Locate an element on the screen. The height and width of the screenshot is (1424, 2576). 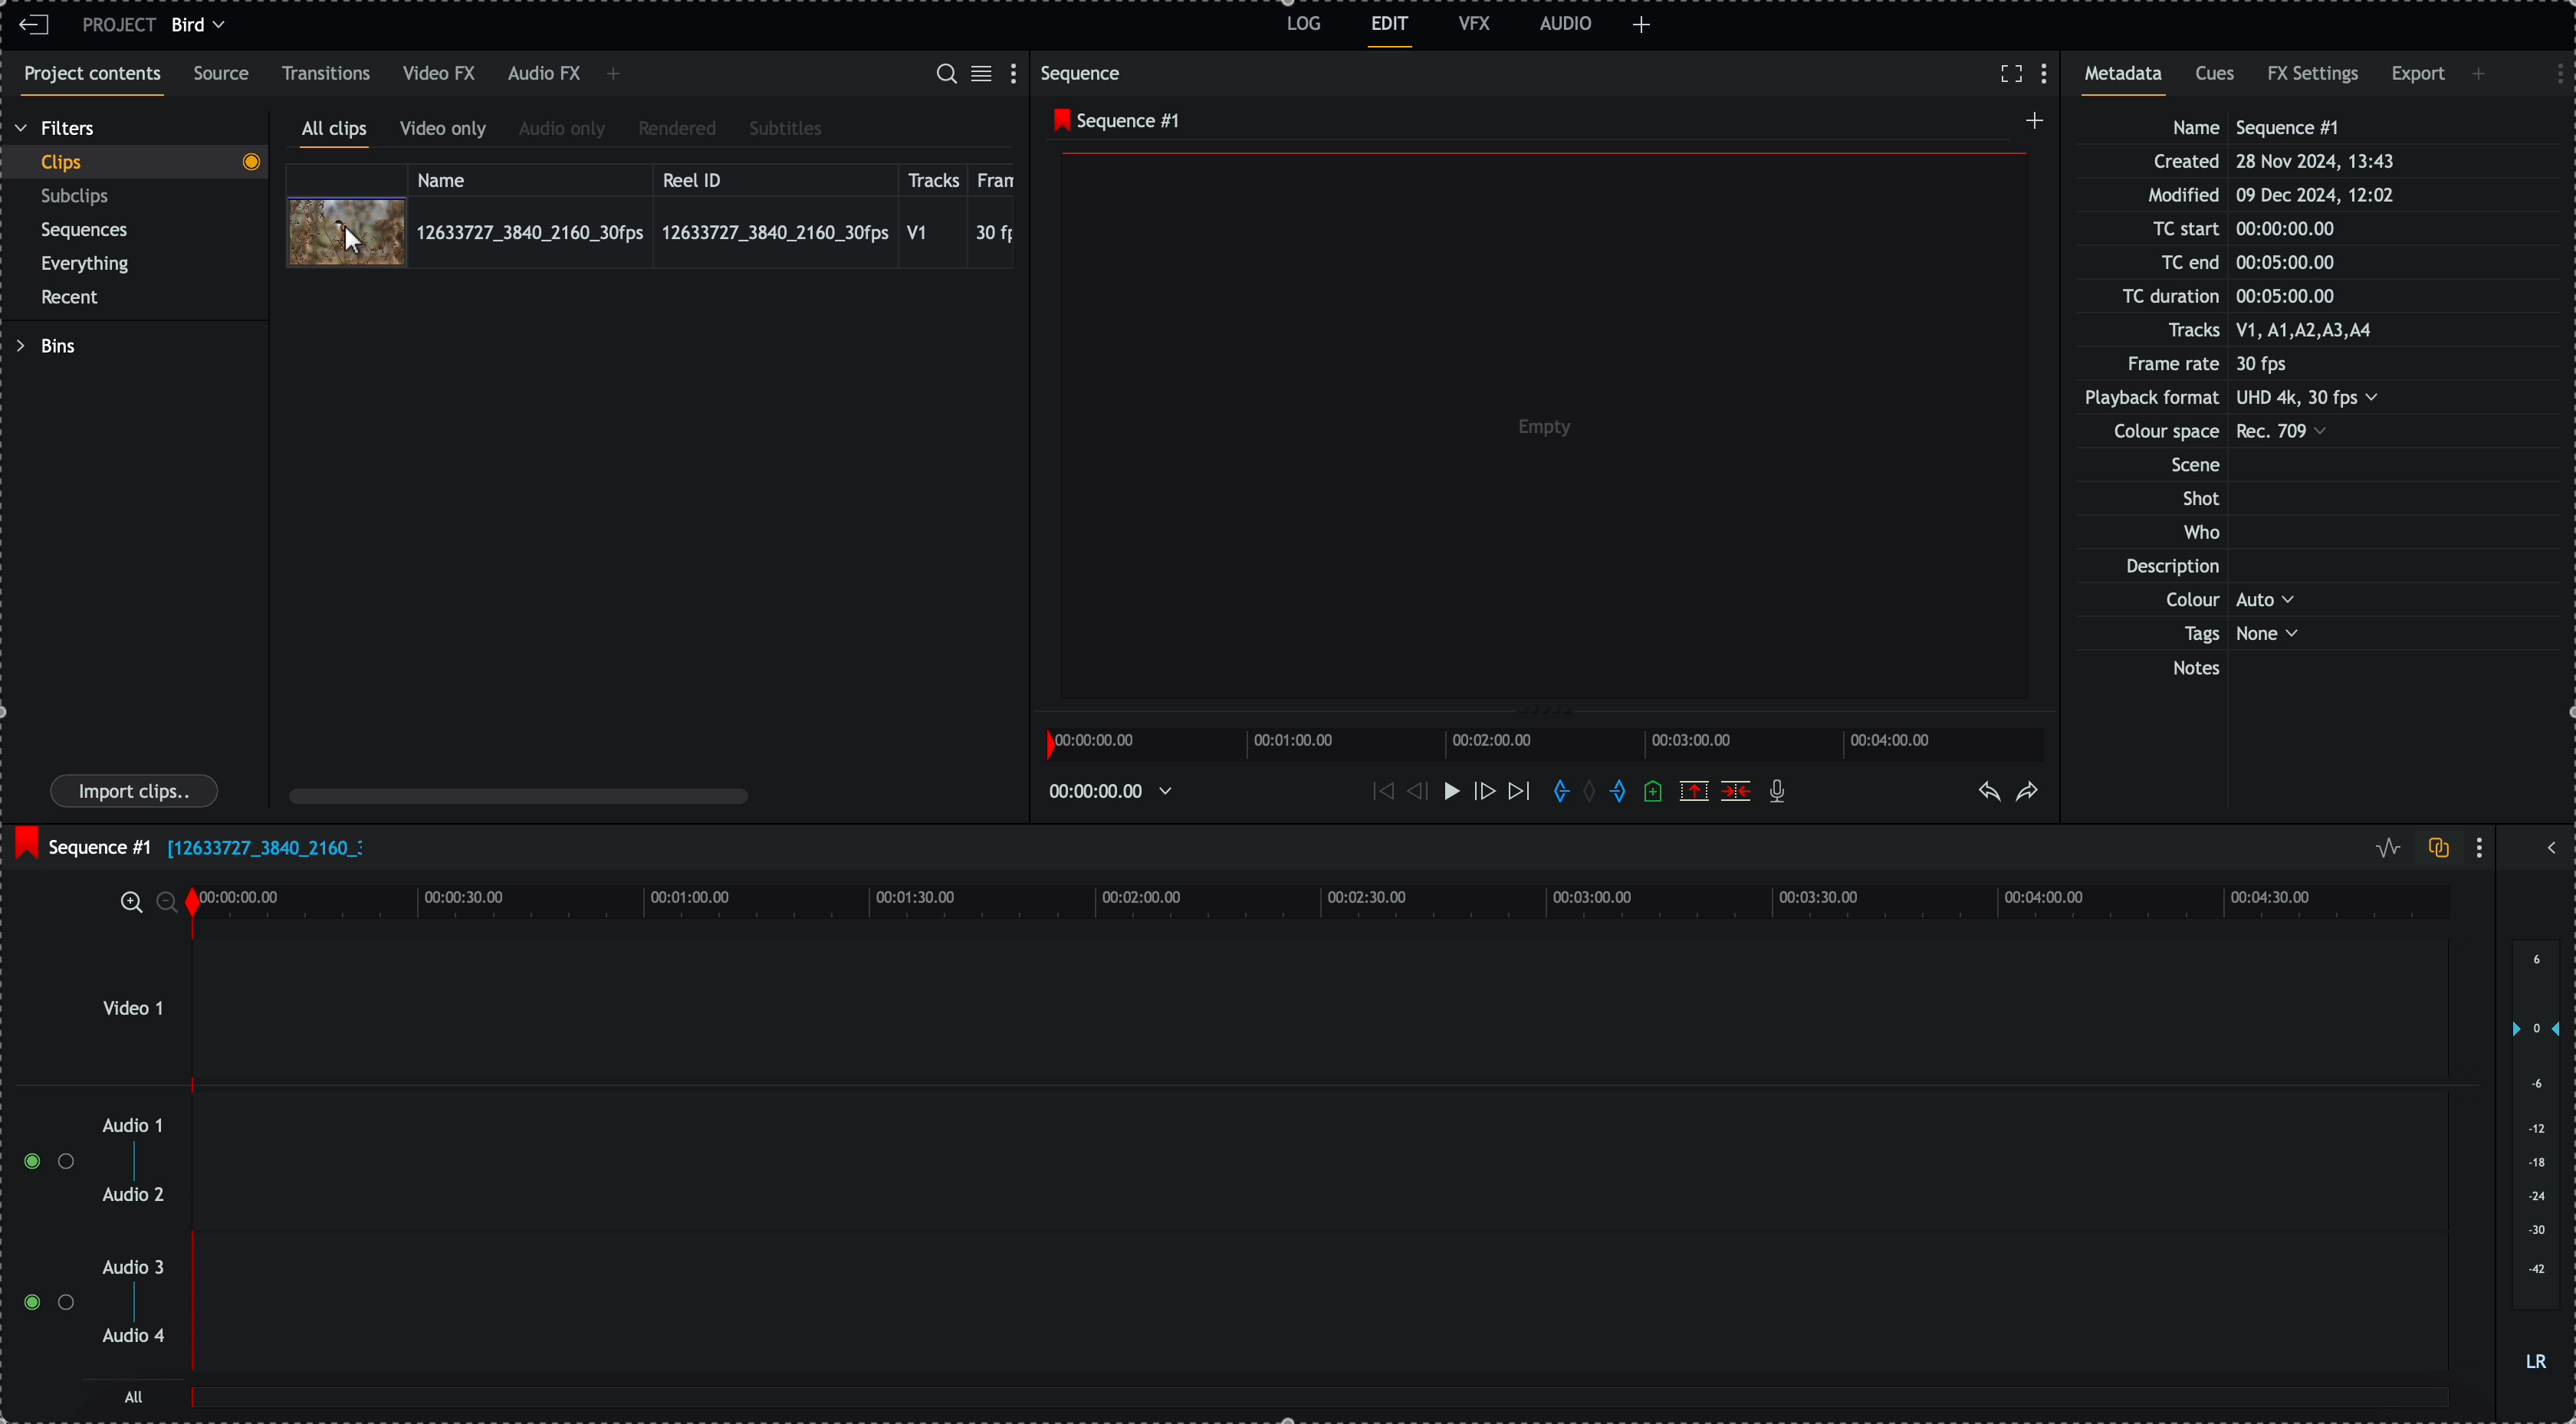
metadata is located at coordinates (2251, 400).